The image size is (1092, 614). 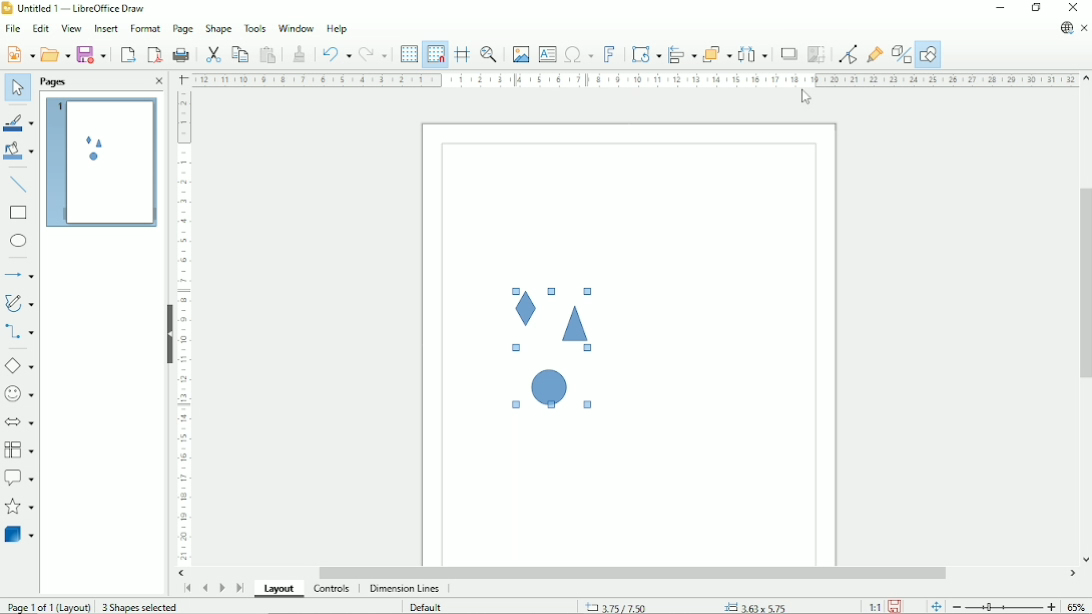 I want to click on Window, so click(x=294, y=28).